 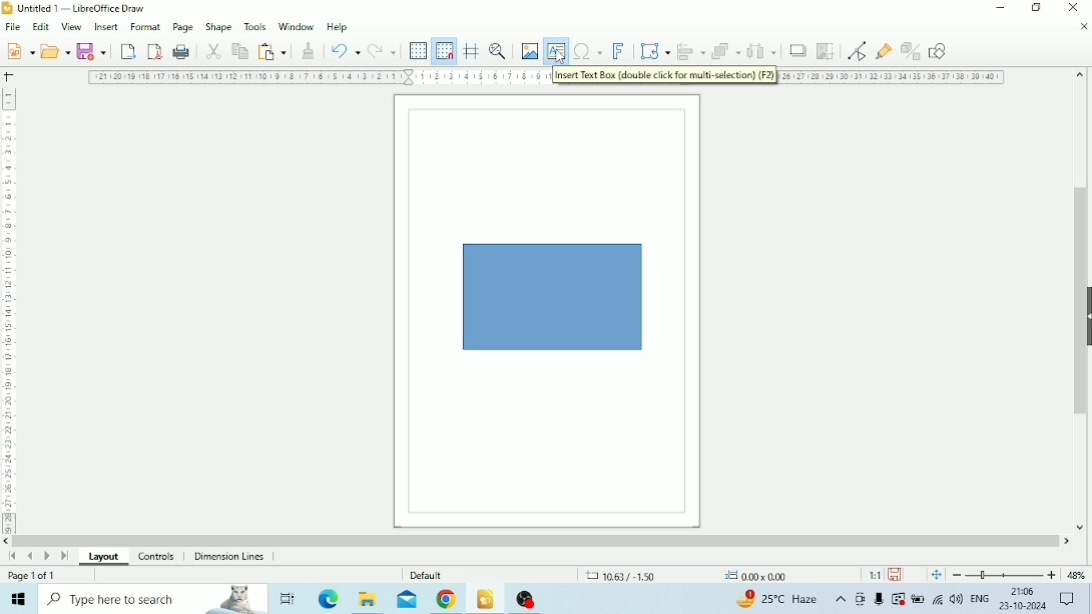 What do you see at coordinates (1074, 7) in the screenshot?
I see `Close` at bounding box center [1074, 7].